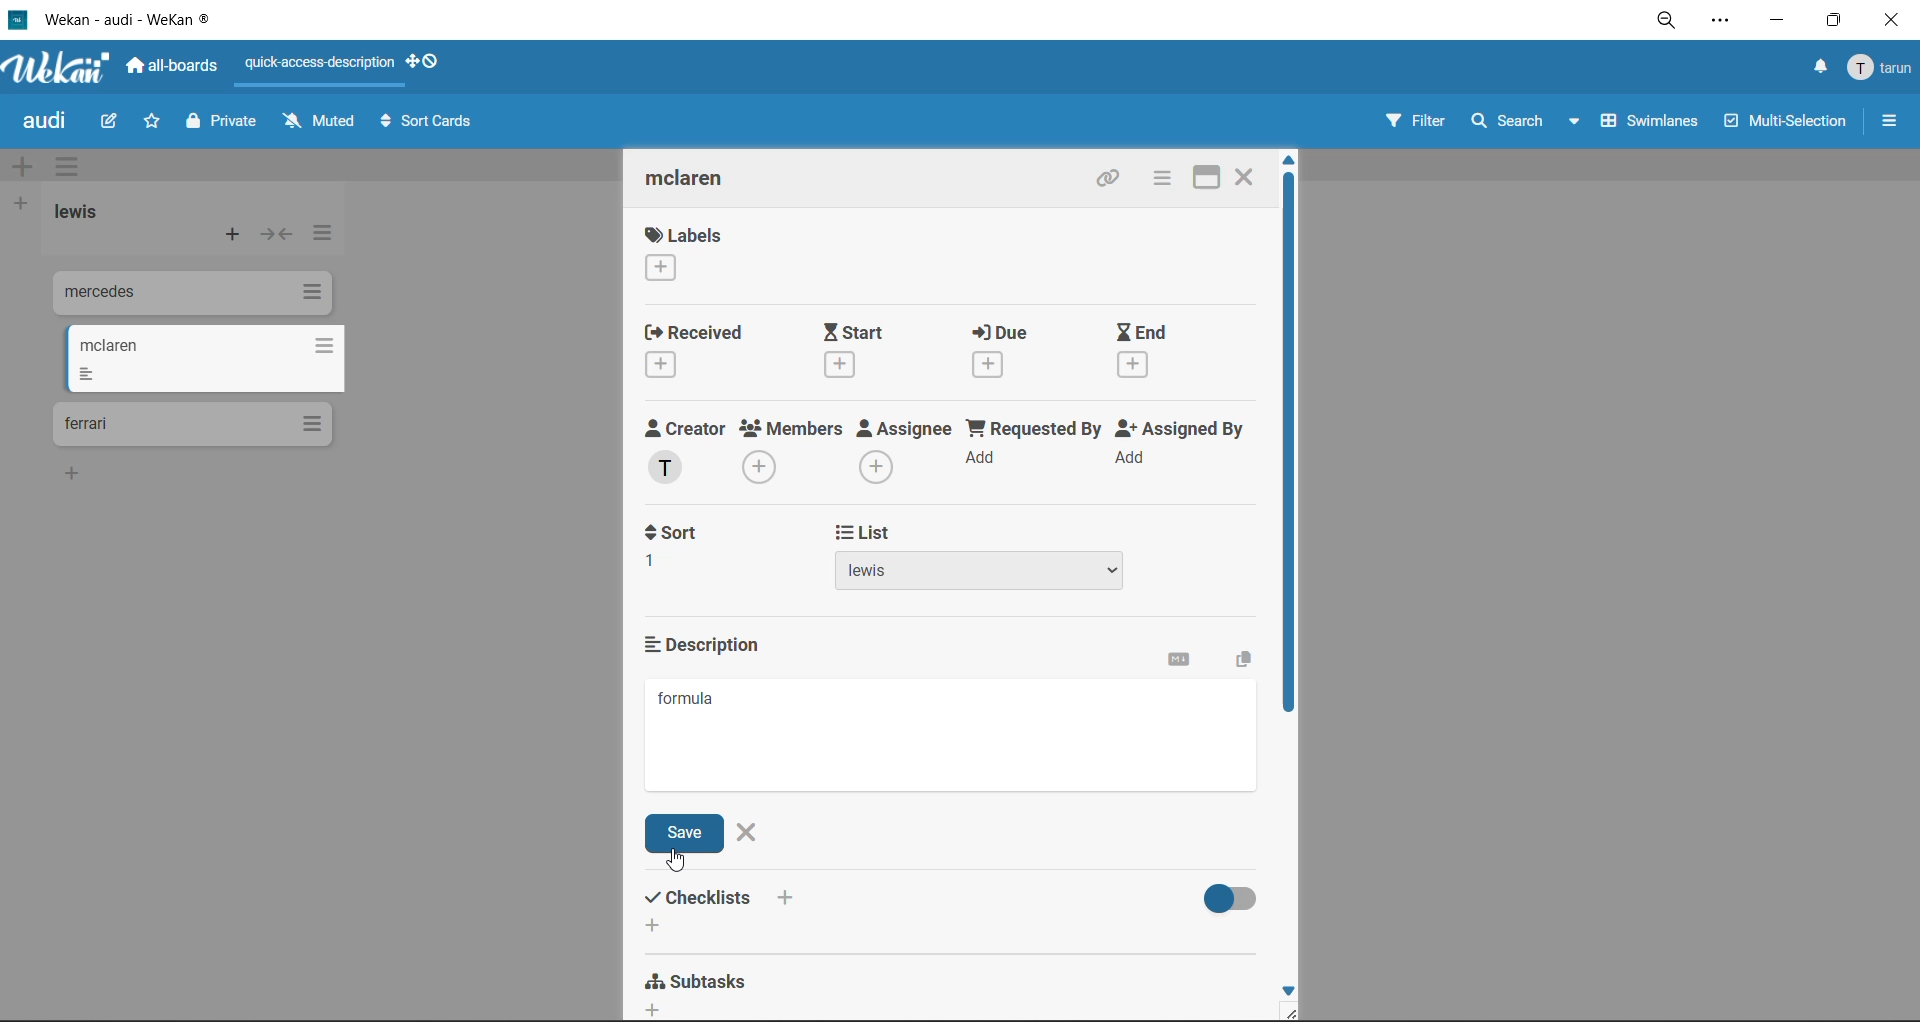 The height and width of the screenshot is (1022, 1920). Describe the element at coordinates (427, 61) in the screenshot. I see `show desktop drag handles` at that location.